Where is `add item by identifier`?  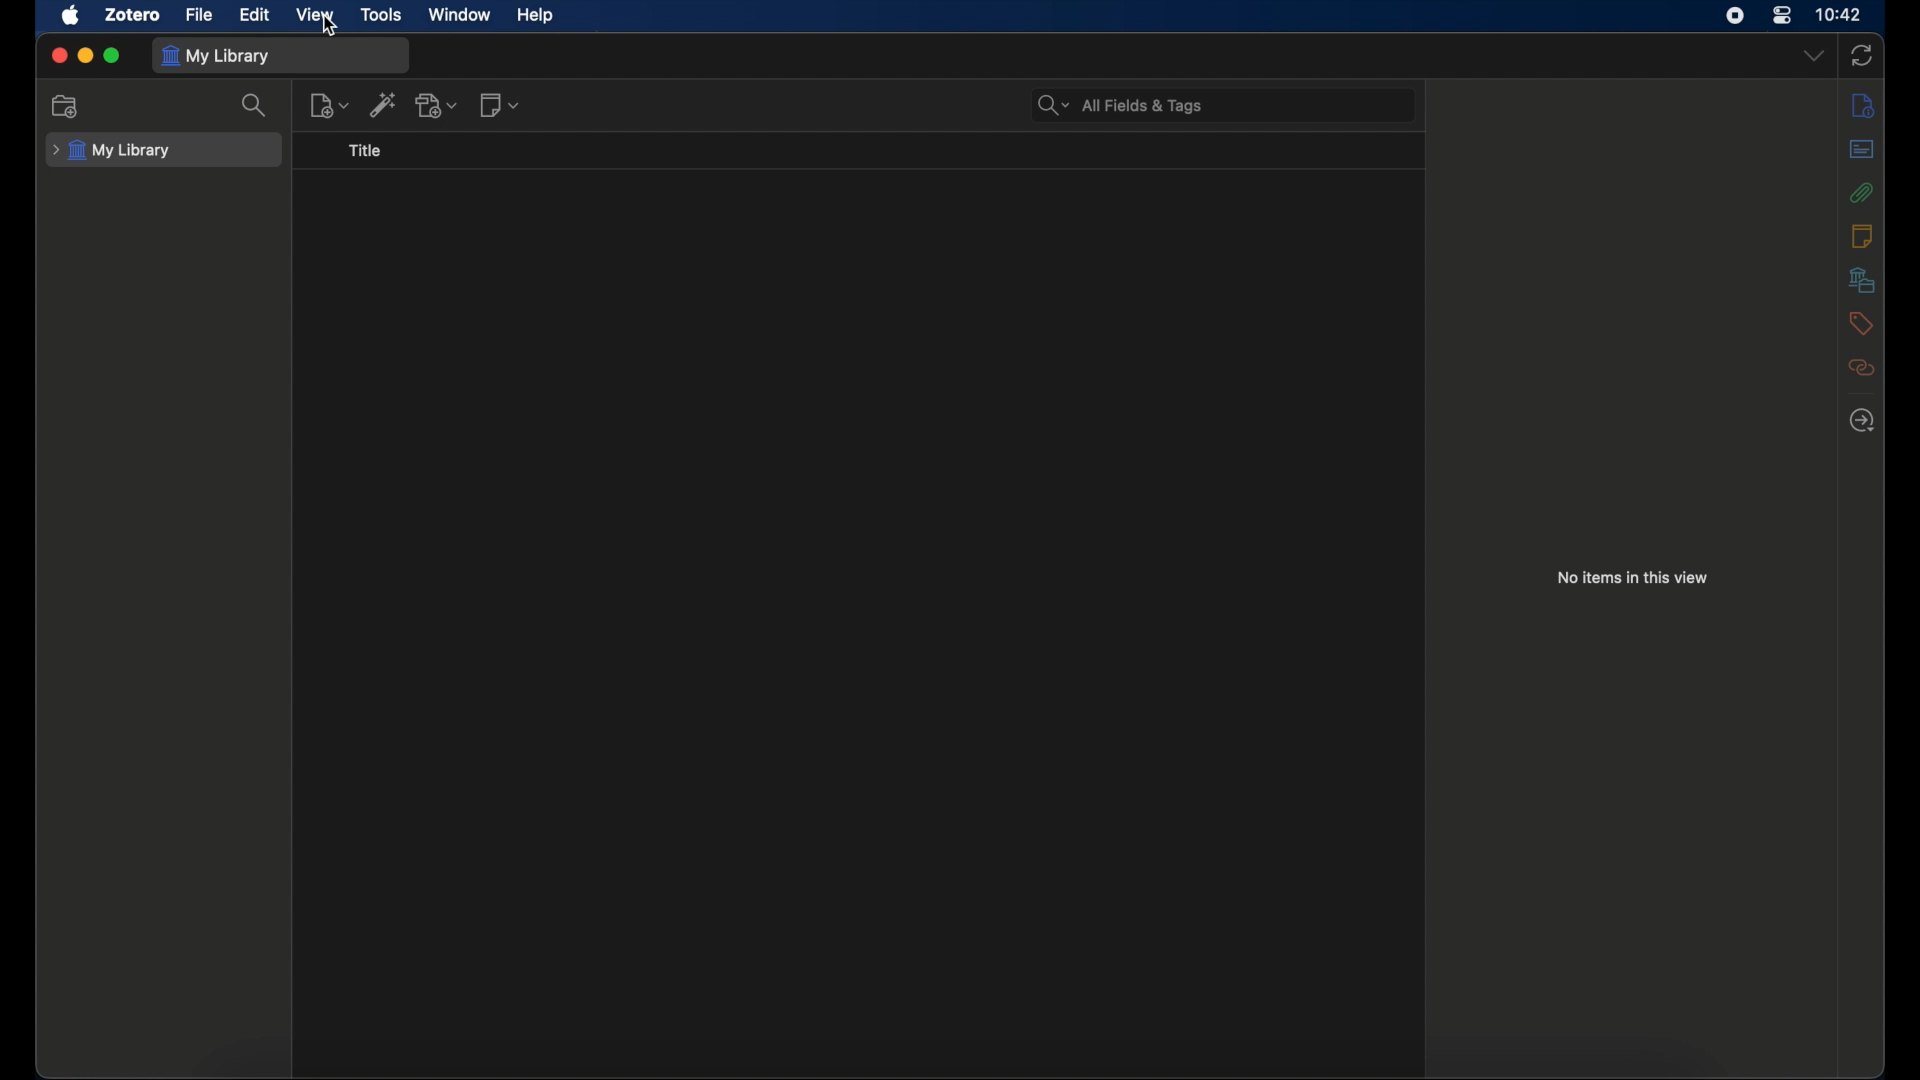 add item by identifier is located at coordinates (386, 104).